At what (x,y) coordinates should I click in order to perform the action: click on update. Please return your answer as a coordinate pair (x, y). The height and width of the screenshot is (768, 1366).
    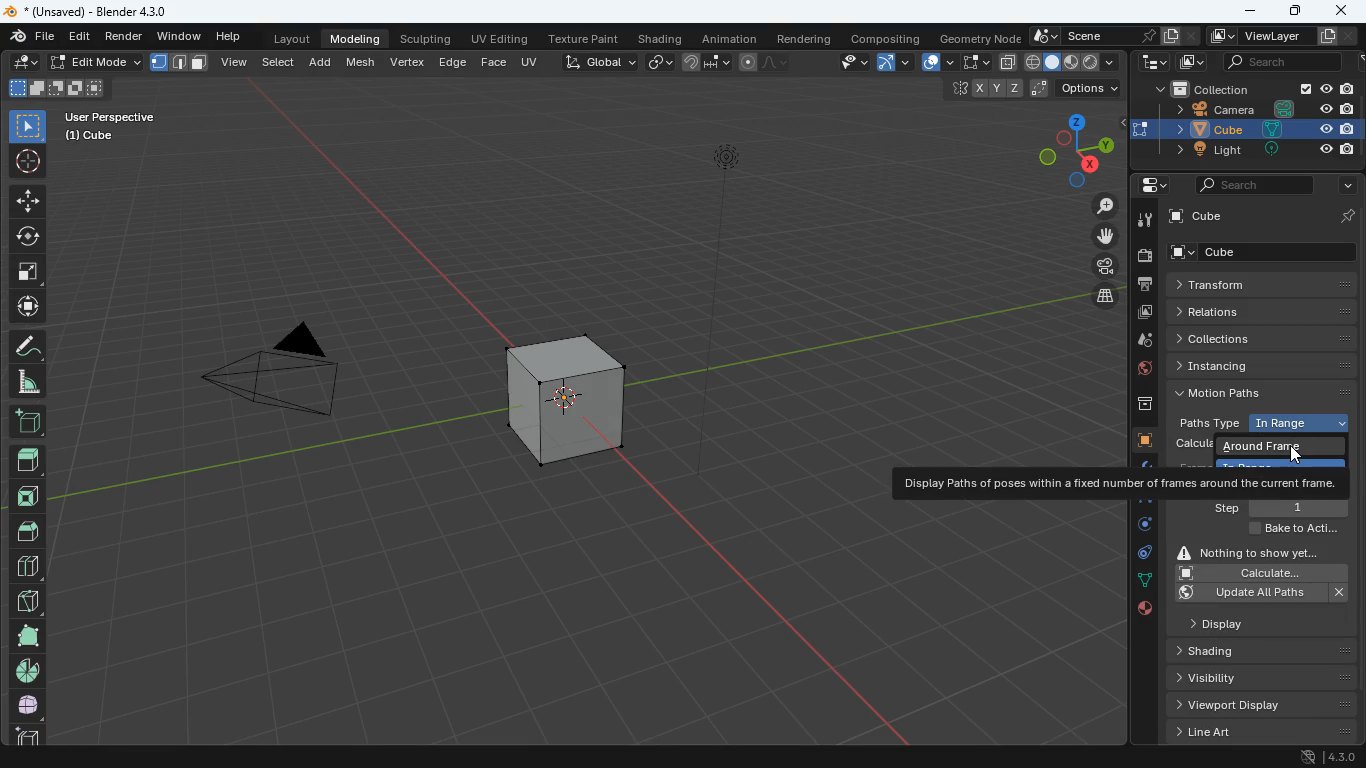
    Looking at the image, I should click on (1264, 593).